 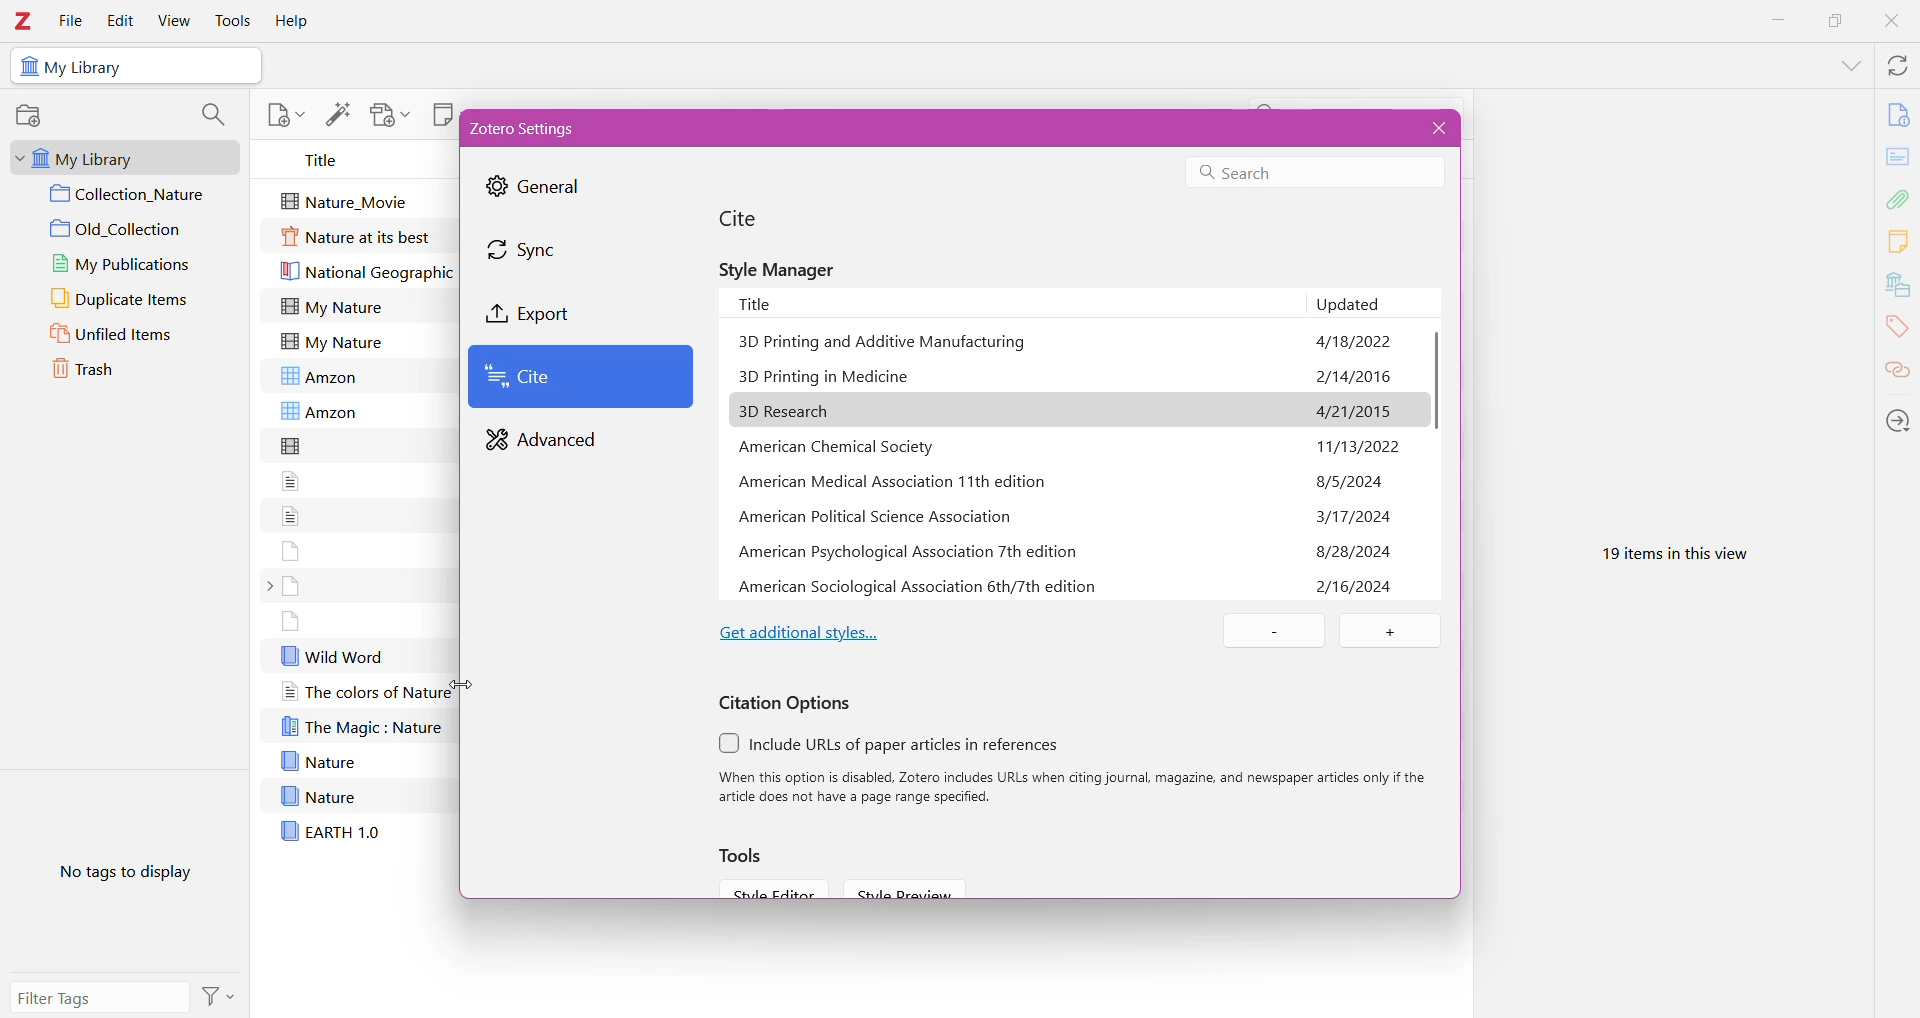 What do you see at coordinates (293, 480) in the screenshot?
I see `file without title` at bounding box center [293, 480].